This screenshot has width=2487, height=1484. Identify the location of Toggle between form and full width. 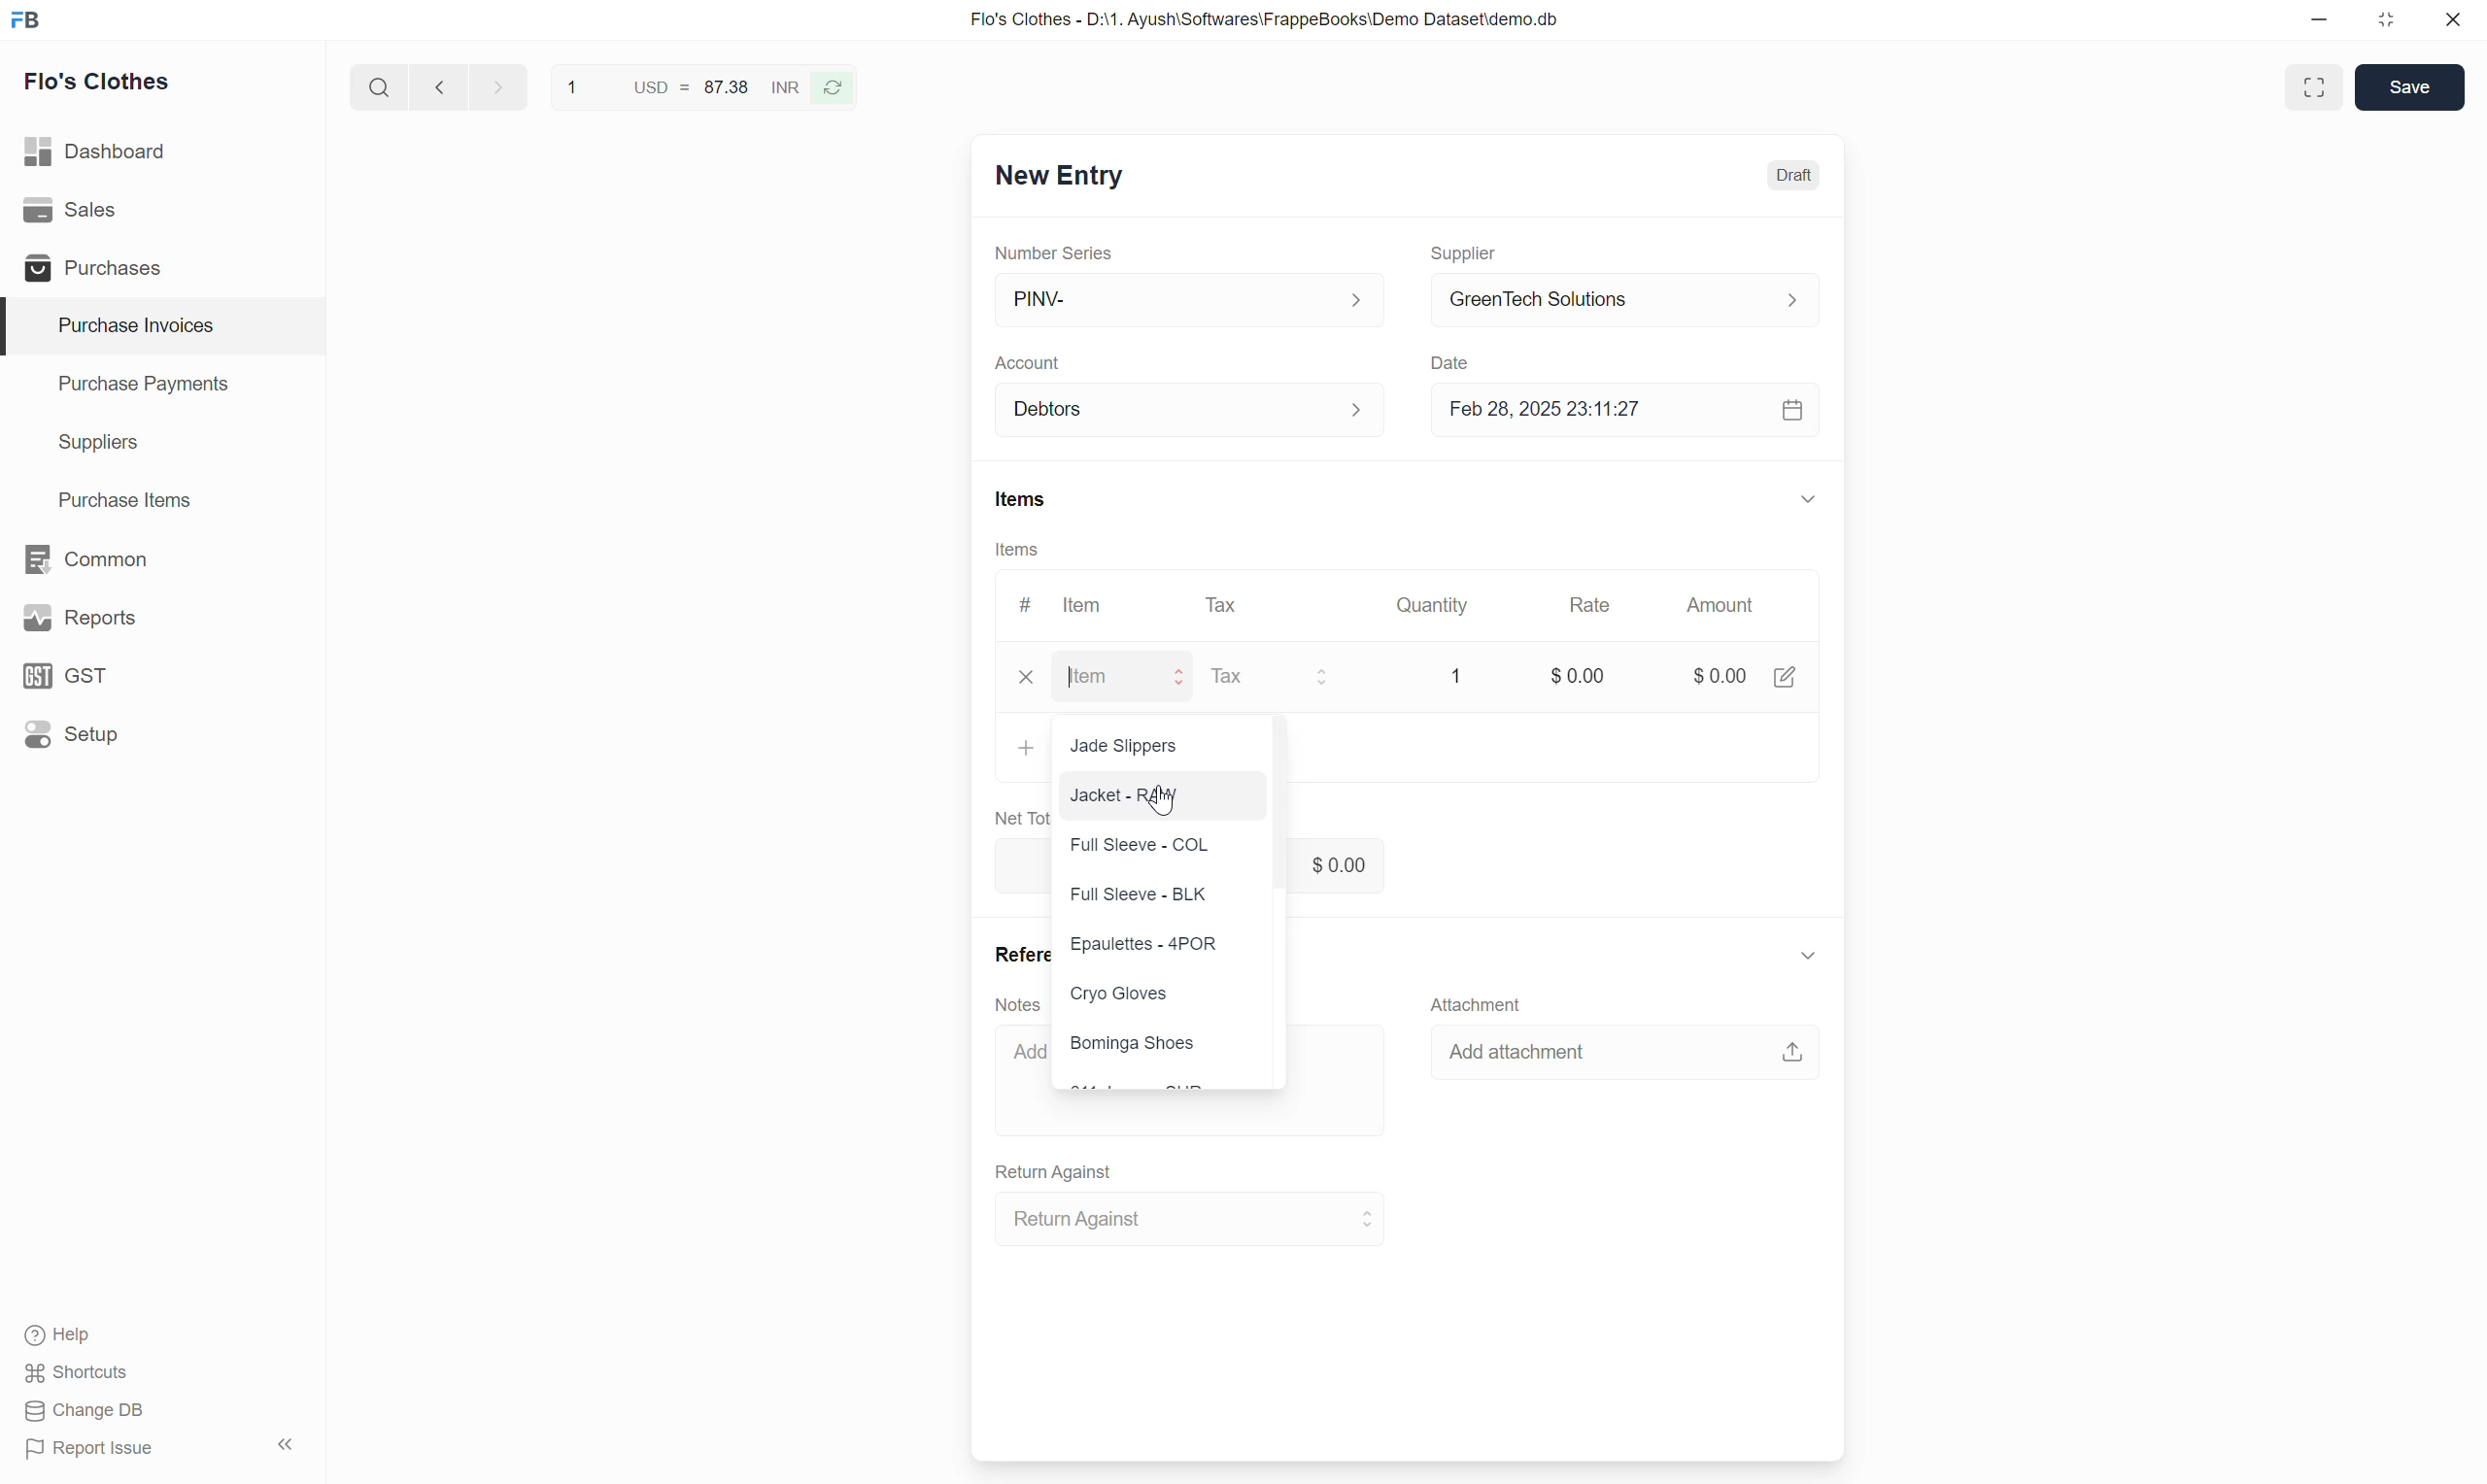
(2315, 87).